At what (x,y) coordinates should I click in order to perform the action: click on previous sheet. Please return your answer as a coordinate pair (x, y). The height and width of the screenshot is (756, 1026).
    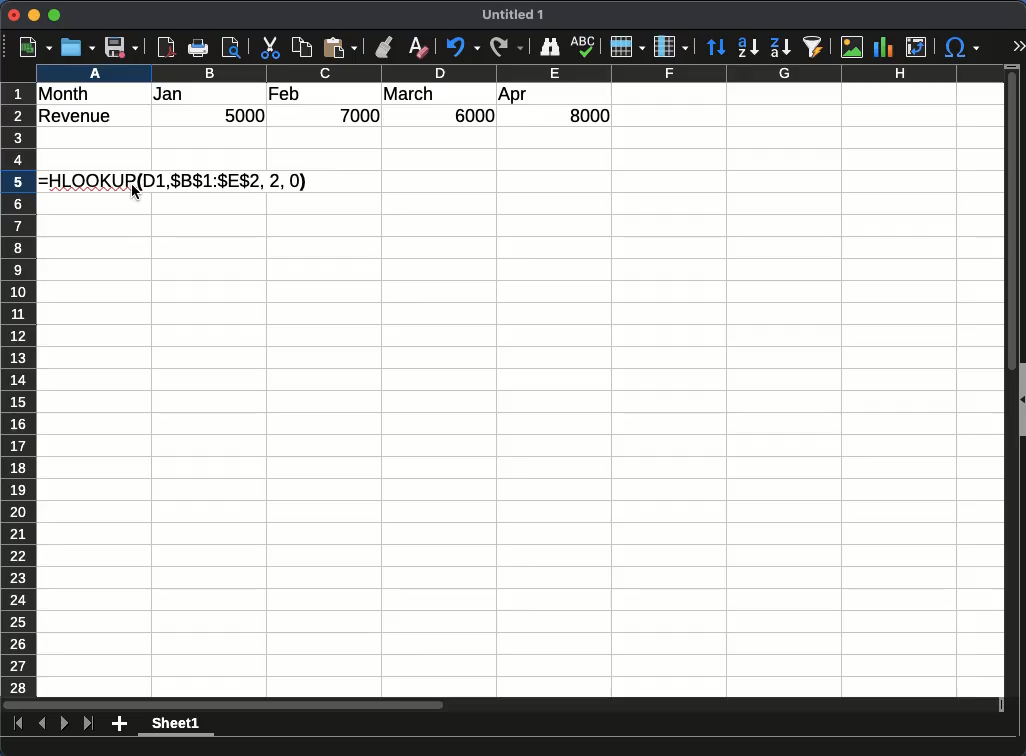
    Looking at the image, I should click on (42, 723).